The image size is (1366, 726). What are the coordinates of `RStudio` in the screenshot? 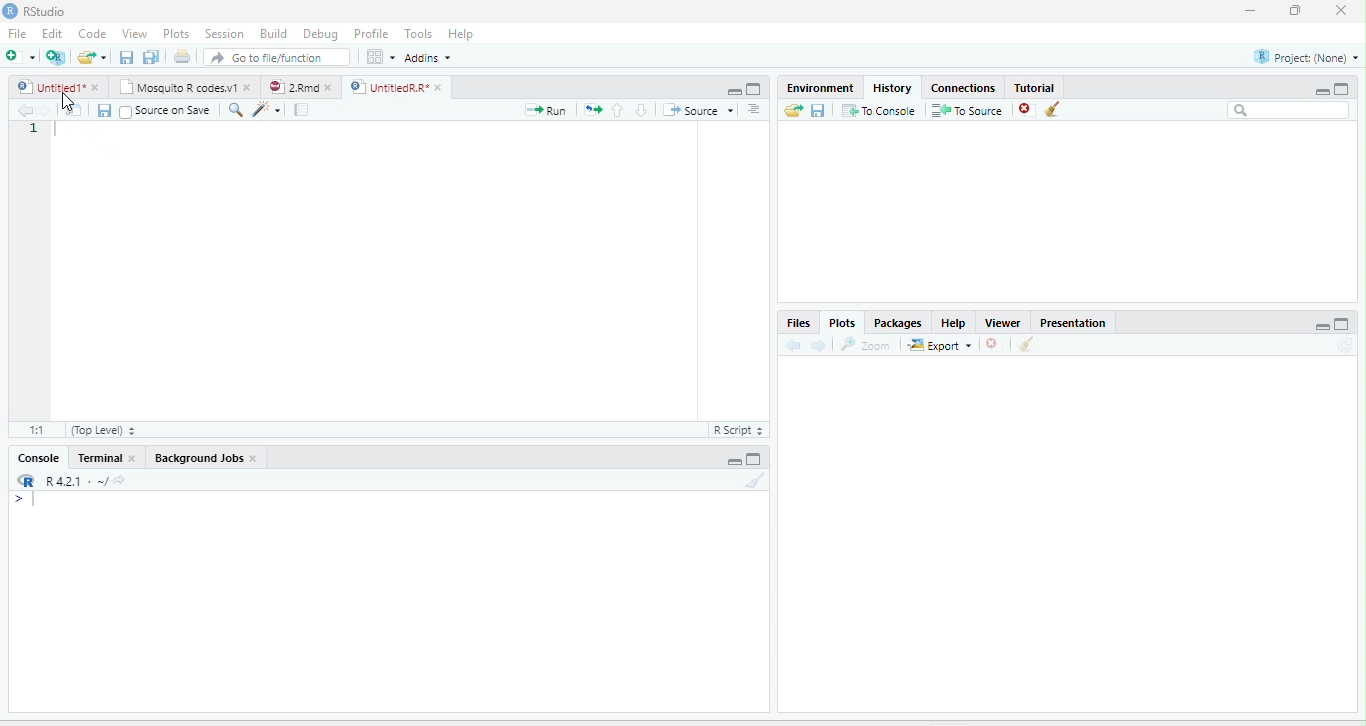 It's located at (34, 10).